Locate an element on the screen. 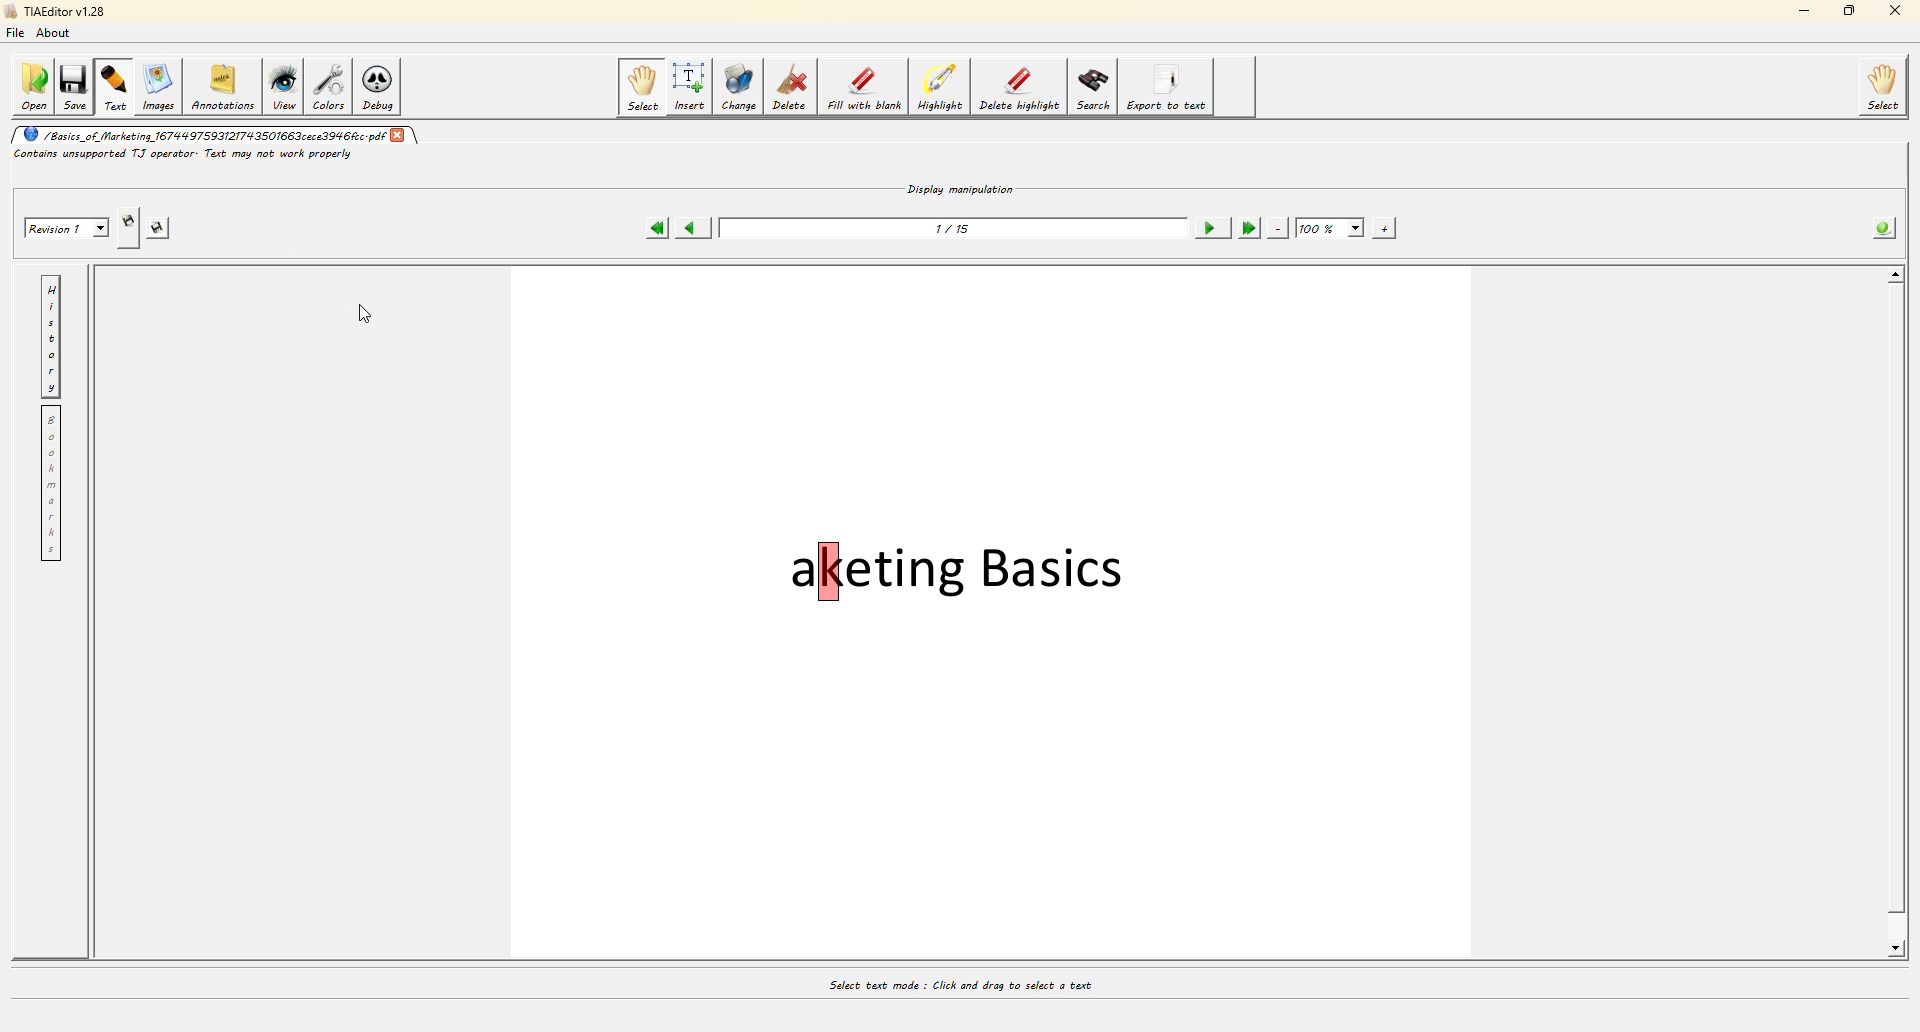 This screenshot has height=1032, width=1920. history is located at coordinates (50, 335).